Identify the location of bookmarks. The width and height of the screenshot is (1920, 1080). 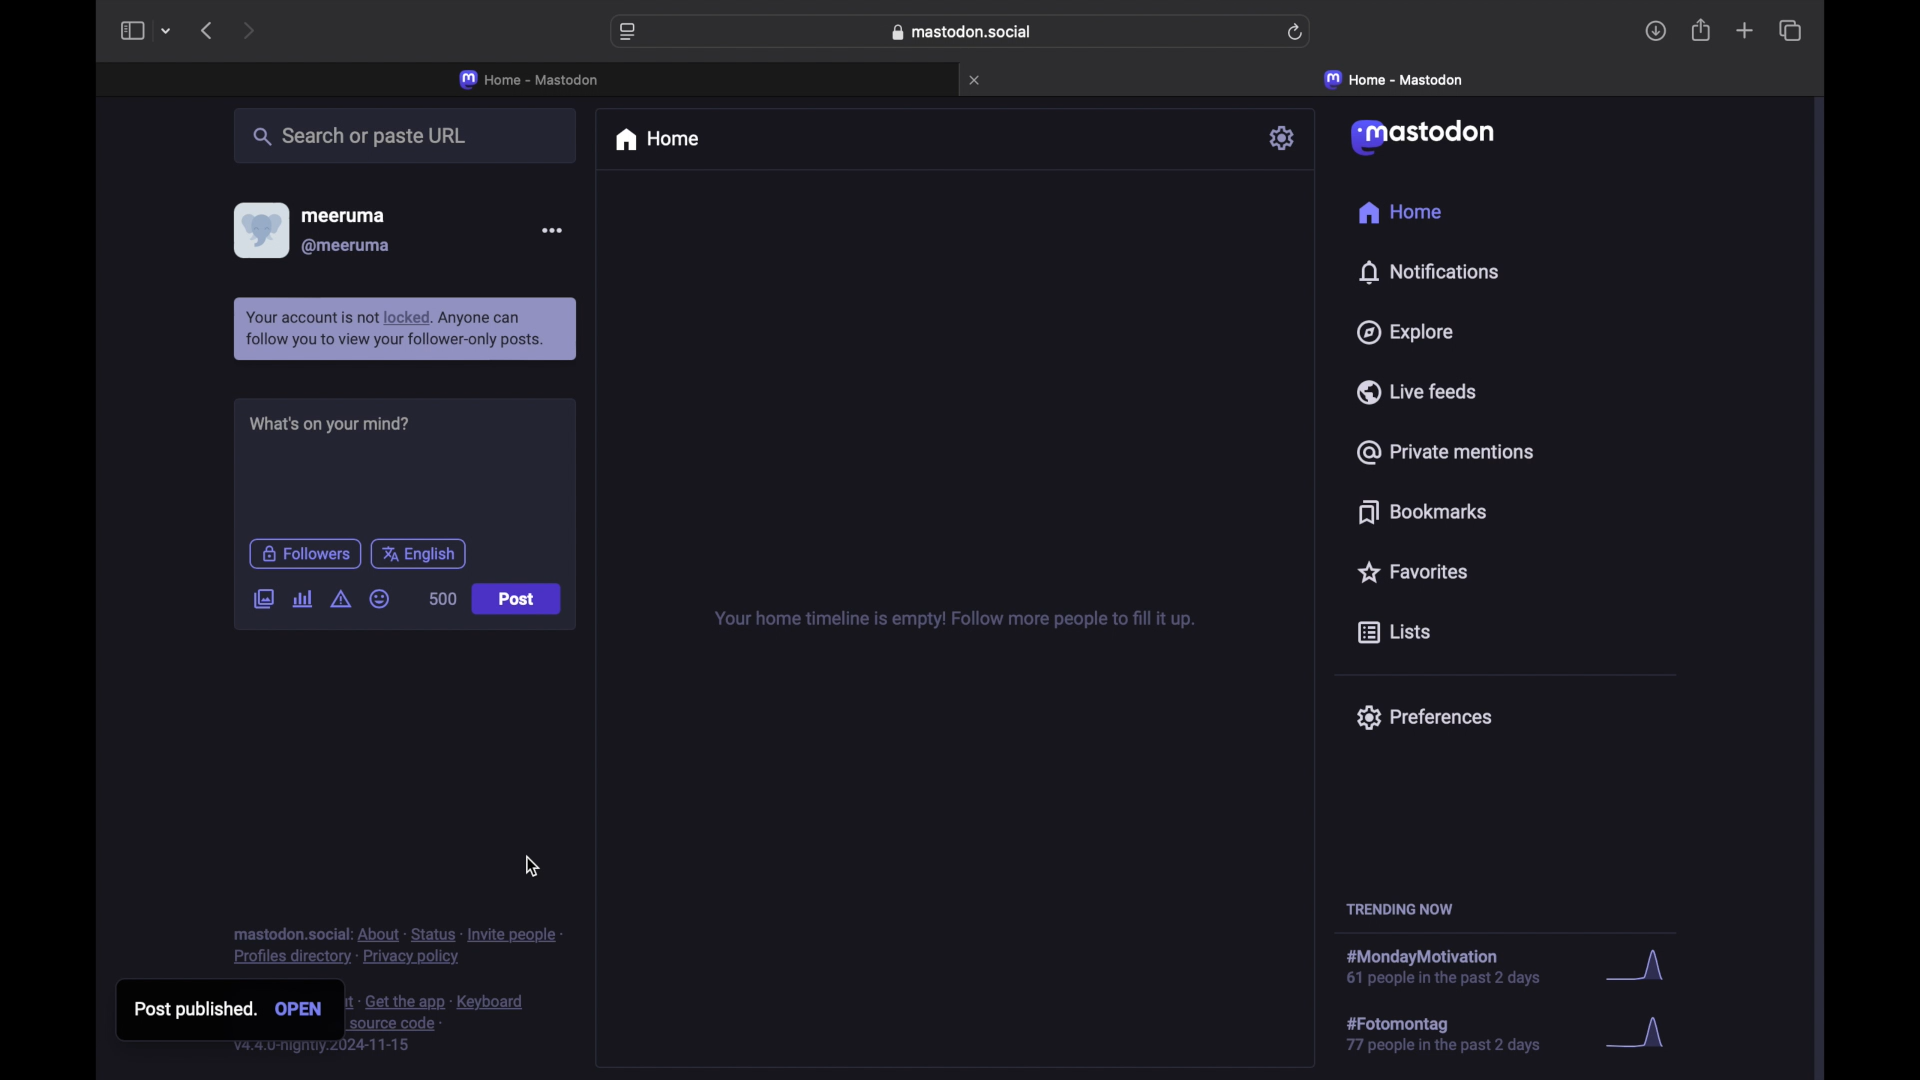
(1422, 512).